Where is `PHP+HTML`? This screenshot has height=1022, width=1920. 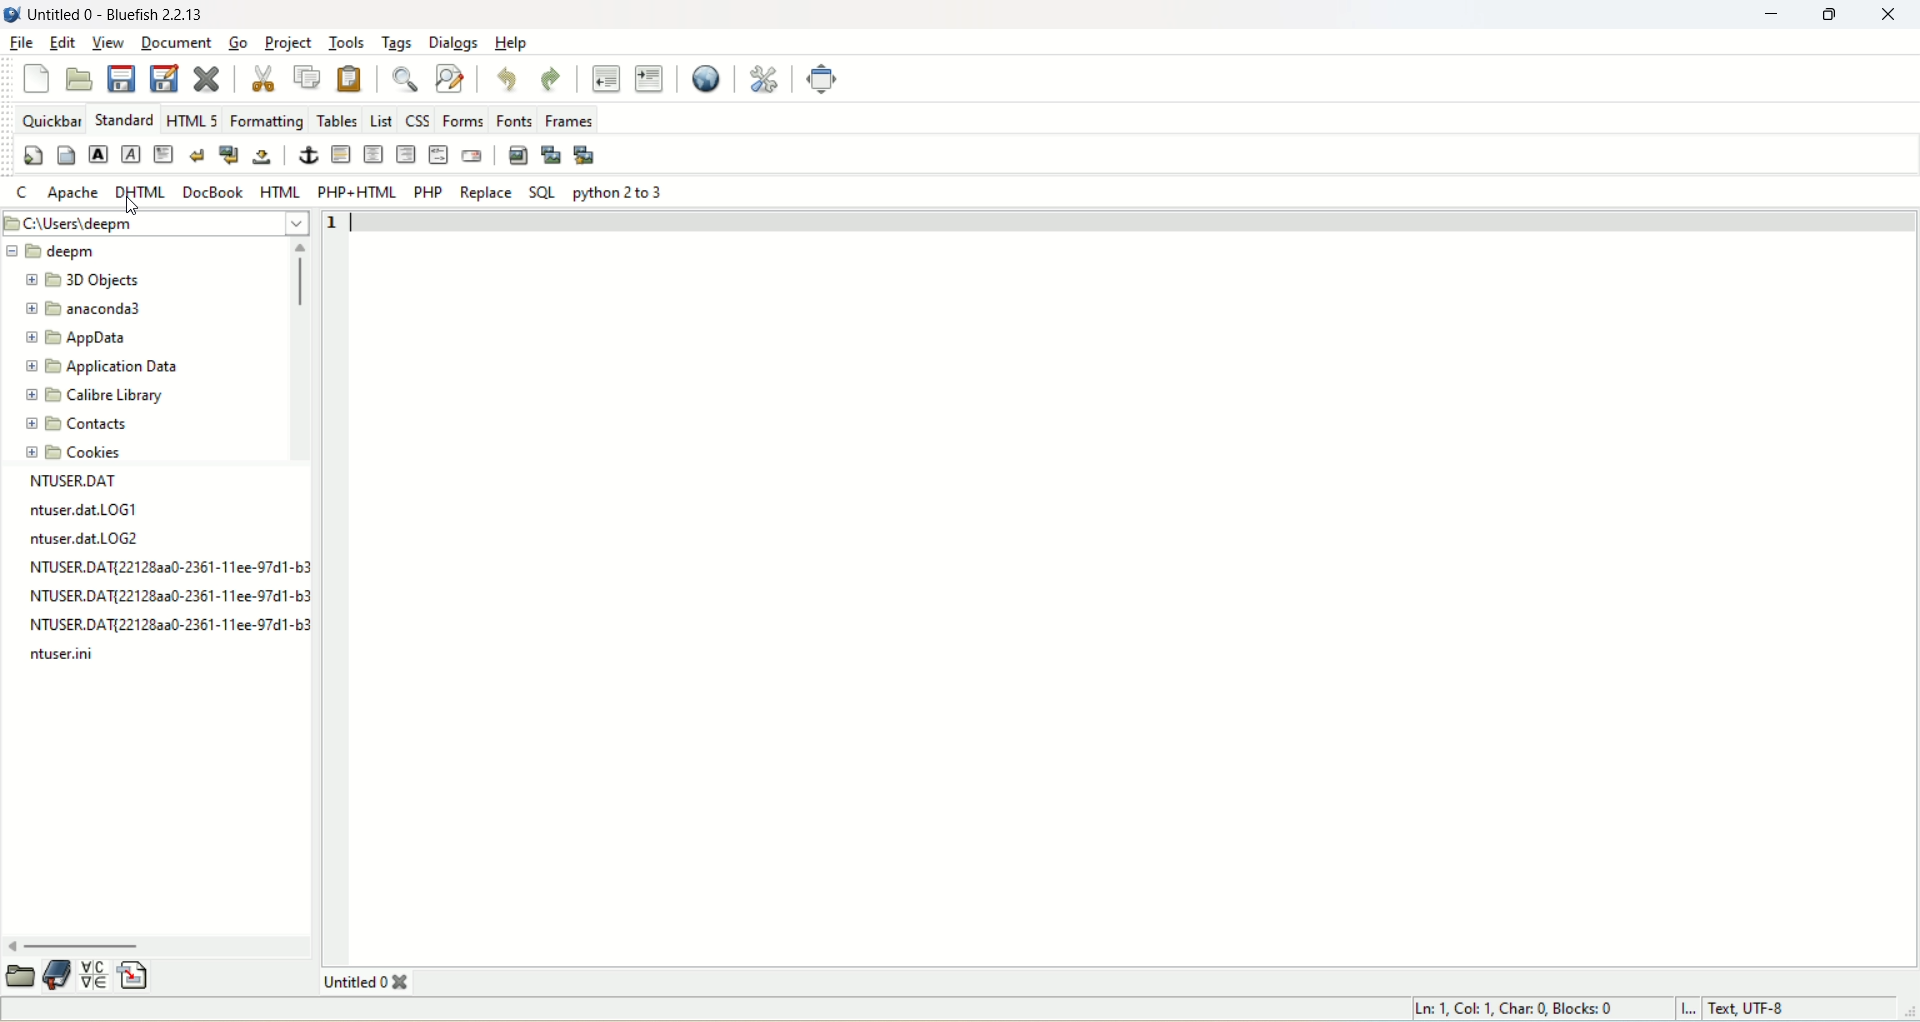 PHP+HTML is located at coordinates (356, 192).